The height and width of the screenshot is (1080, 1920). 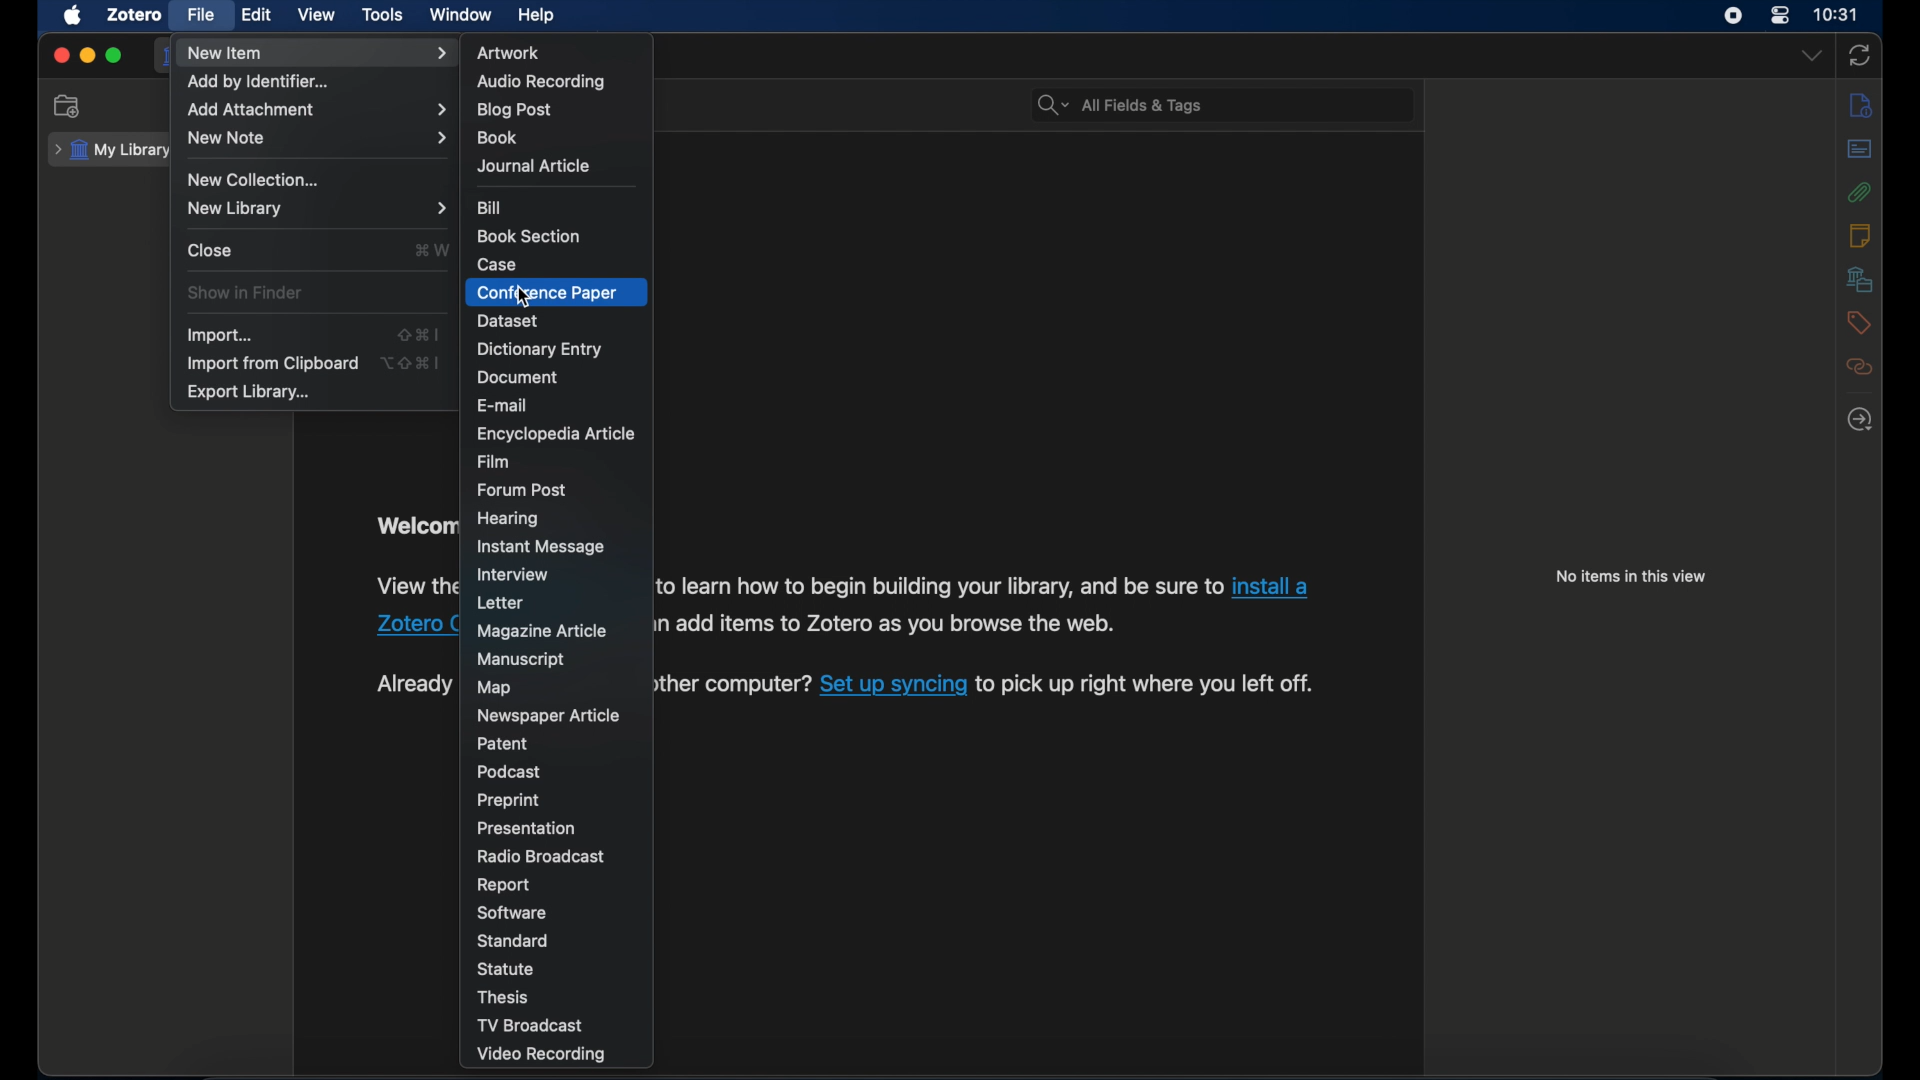 What do you see at coordinates (259, 82) in the screenshot?
I see `add by identifier` at bounding box center [259, 82].